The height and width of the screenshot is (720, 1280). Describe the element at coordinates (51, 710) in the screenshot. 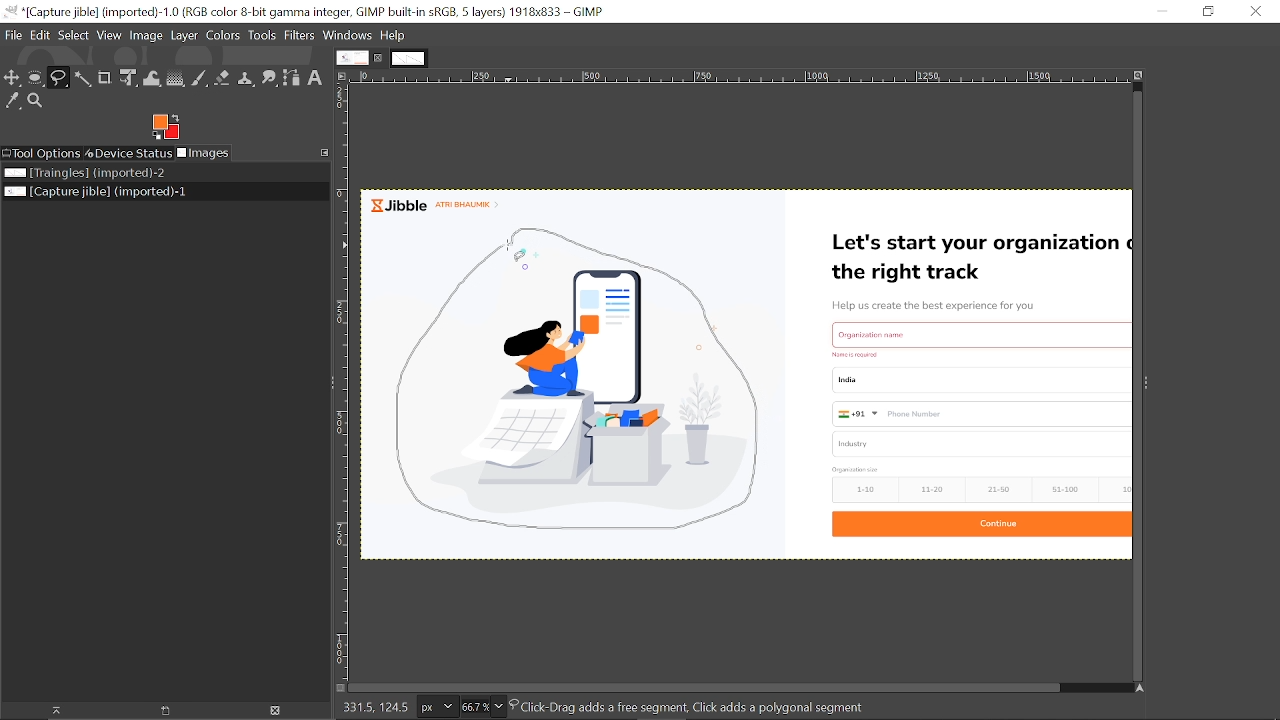

I see `raise the image display` at that location.